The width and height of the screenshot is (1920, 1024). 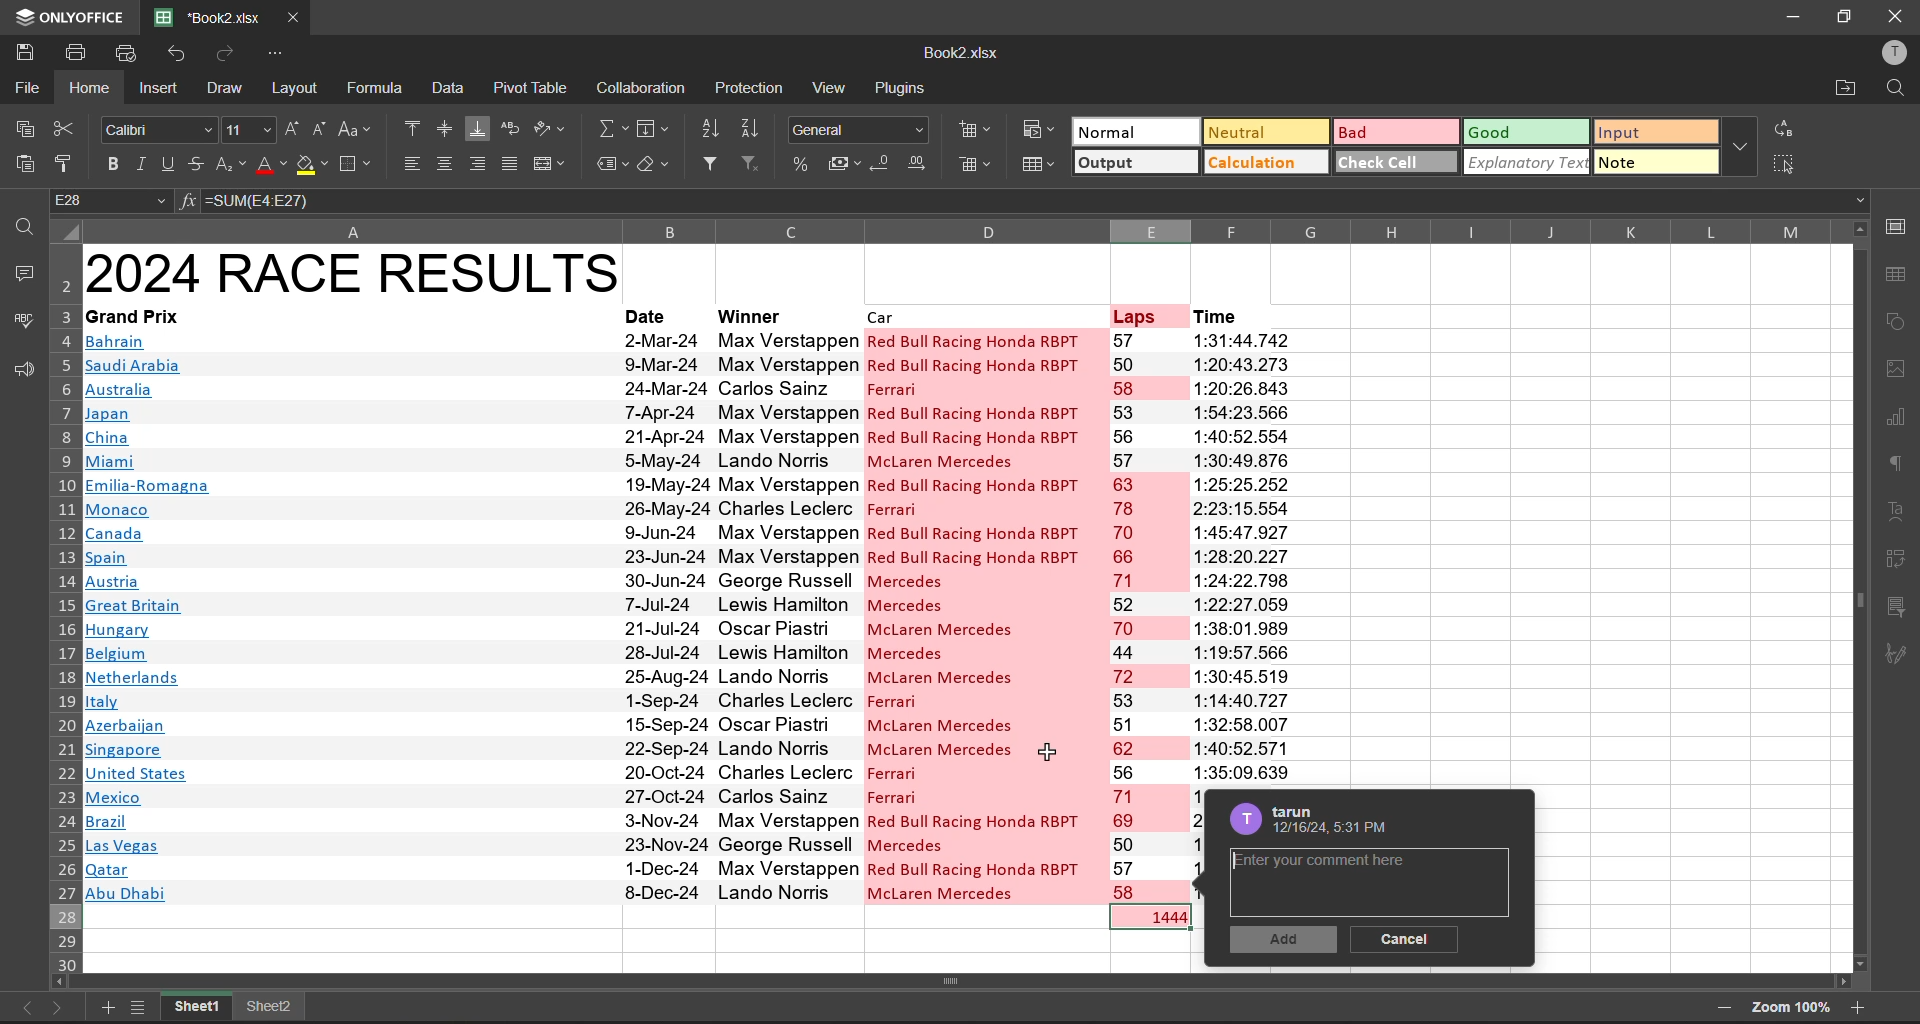 I want to click on cell address, so click(x=109, y=199).